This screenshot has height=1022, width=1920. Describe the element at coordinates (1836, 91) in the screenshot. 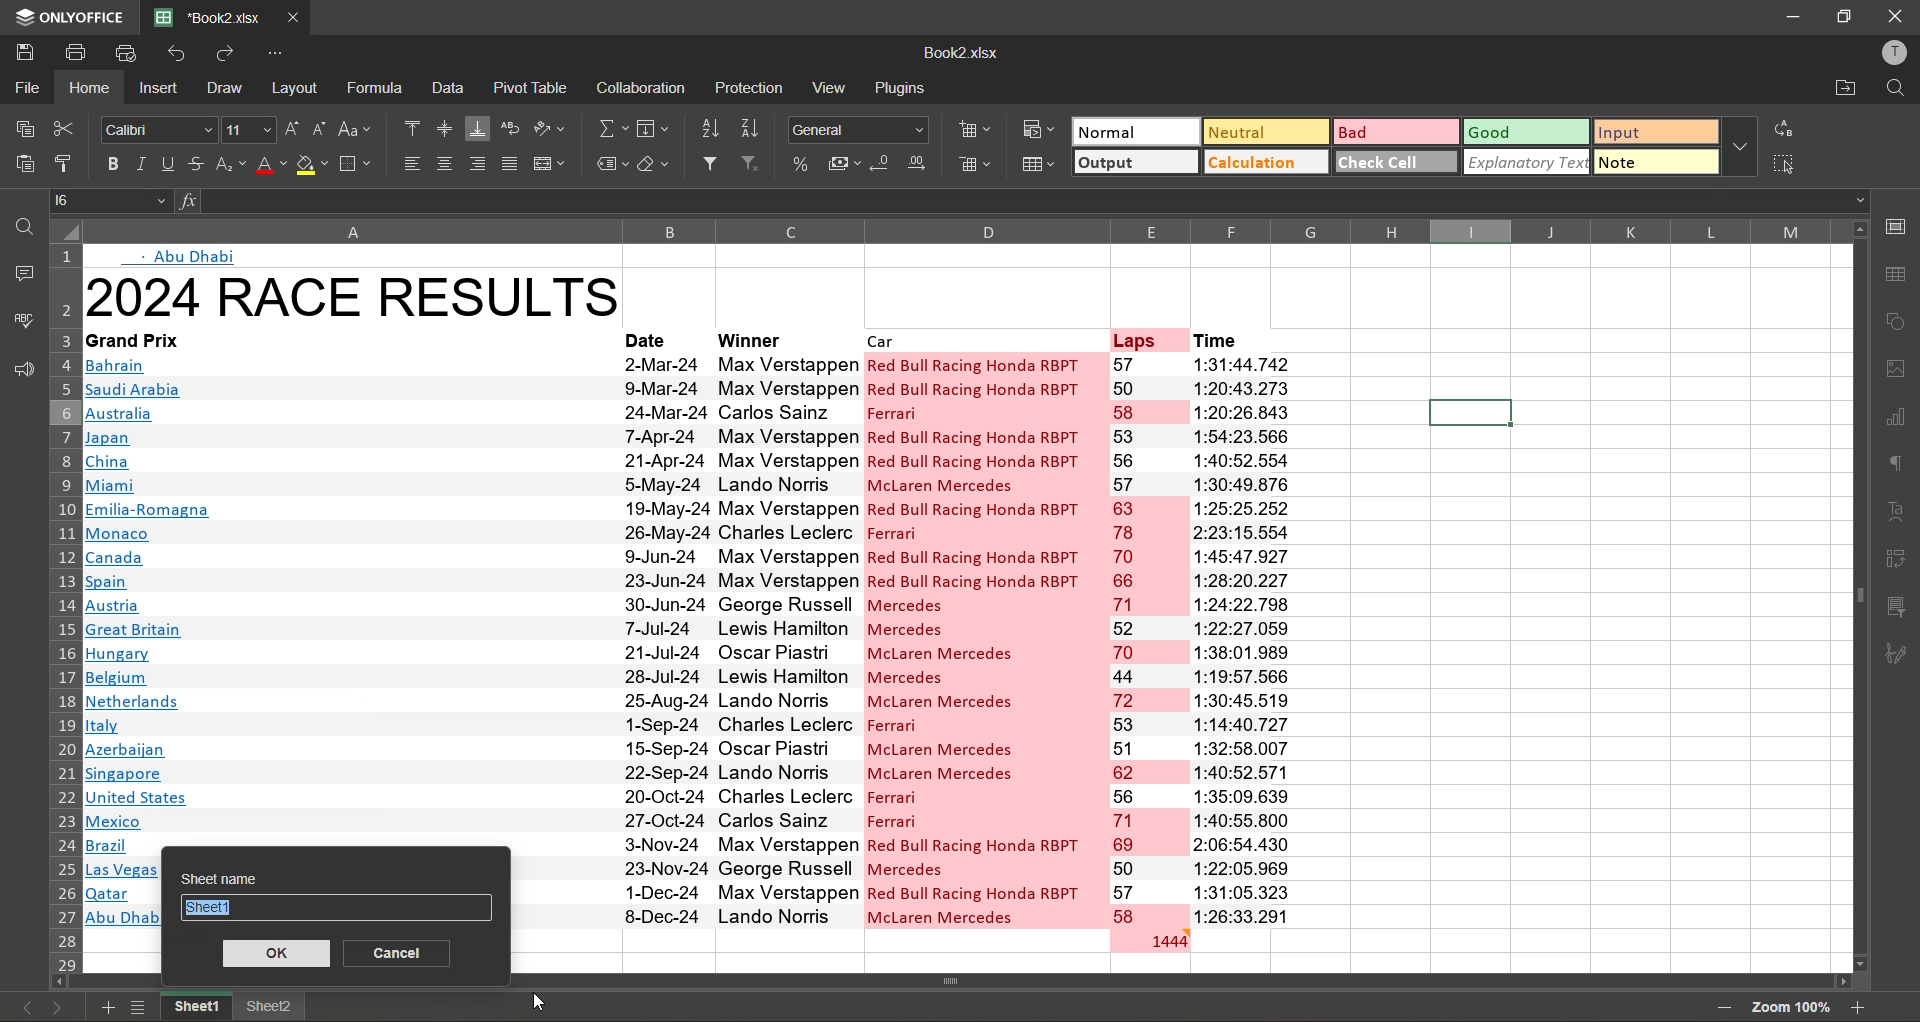

I see `open location` at that location.